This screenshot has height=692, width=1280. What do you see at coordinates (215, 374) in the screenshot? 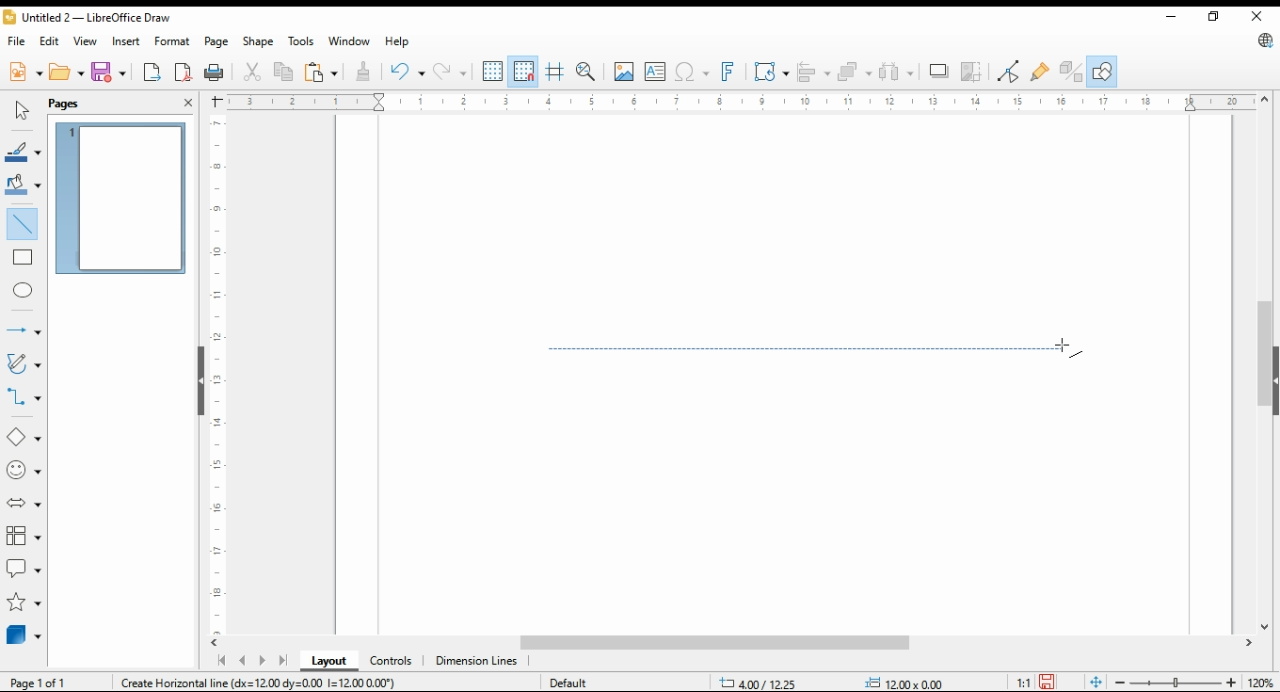
I see `vertical scale` at bounding box center [215, 374].